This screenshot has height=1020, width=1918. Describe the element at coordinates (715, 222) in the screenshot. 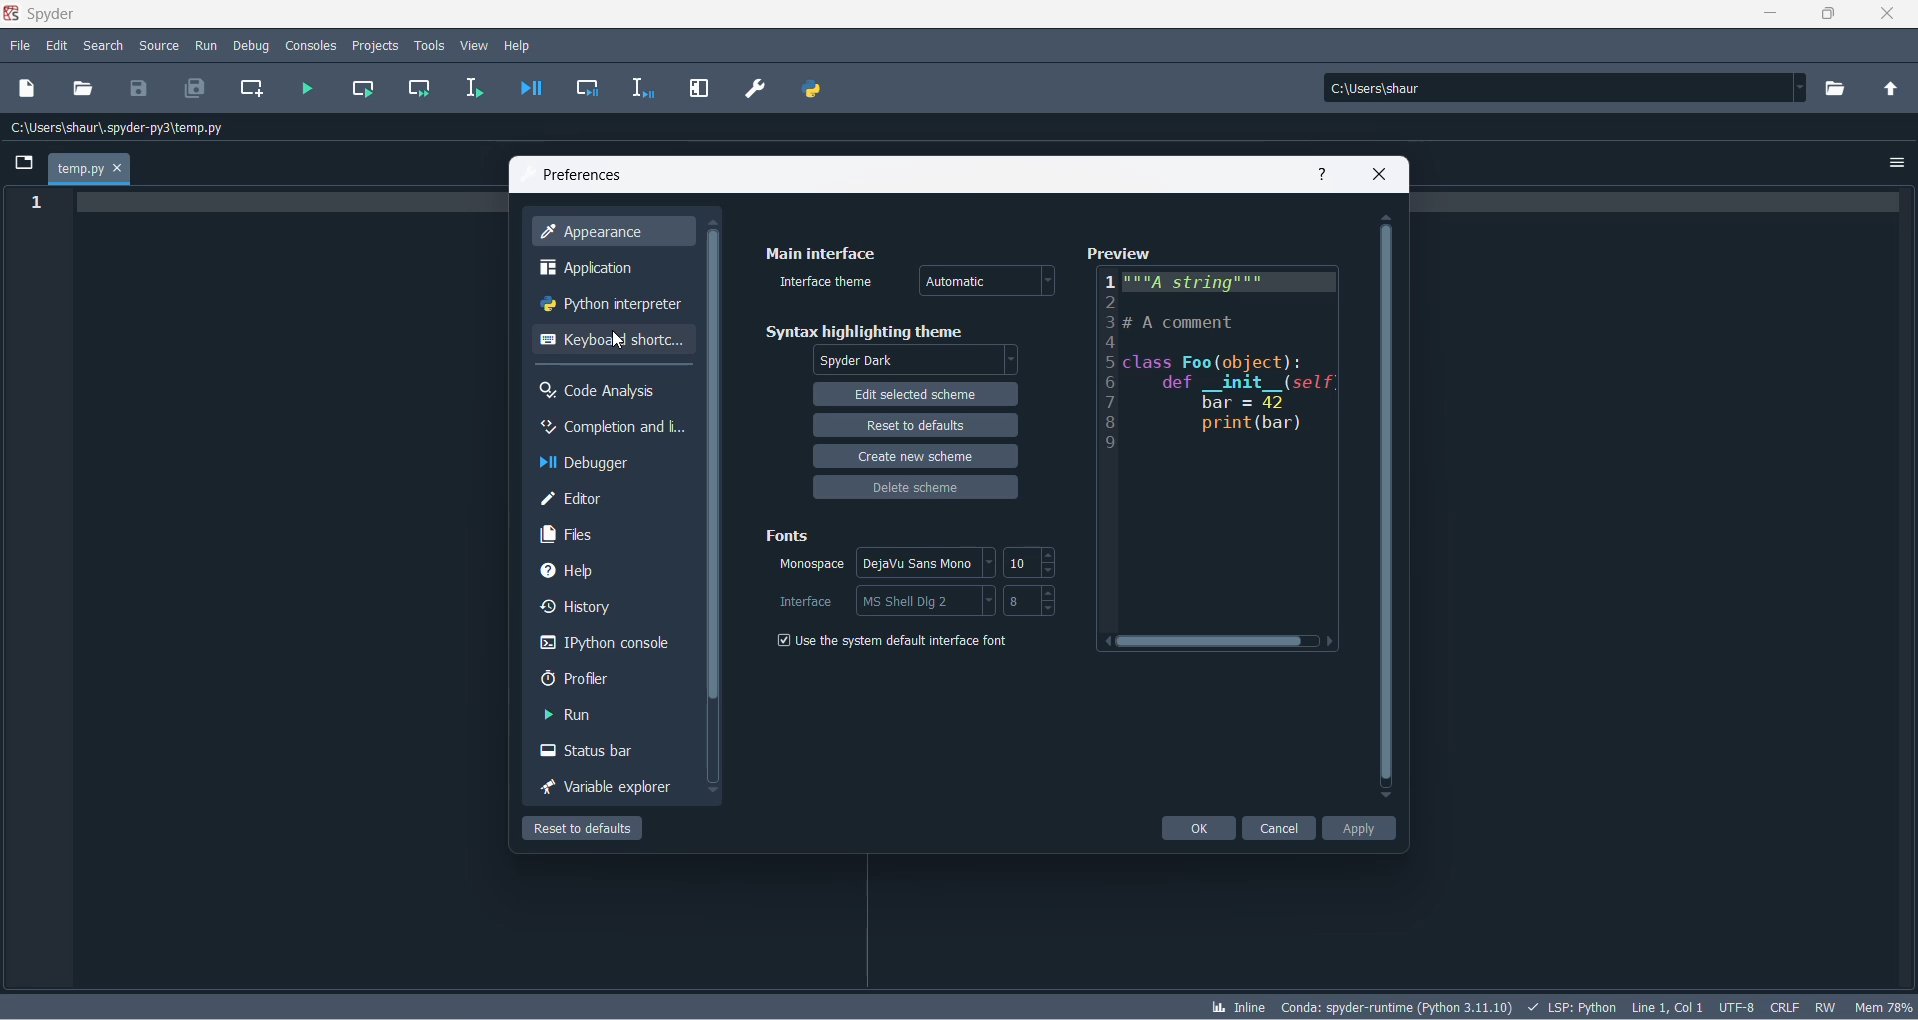

I see `move up` at that location.